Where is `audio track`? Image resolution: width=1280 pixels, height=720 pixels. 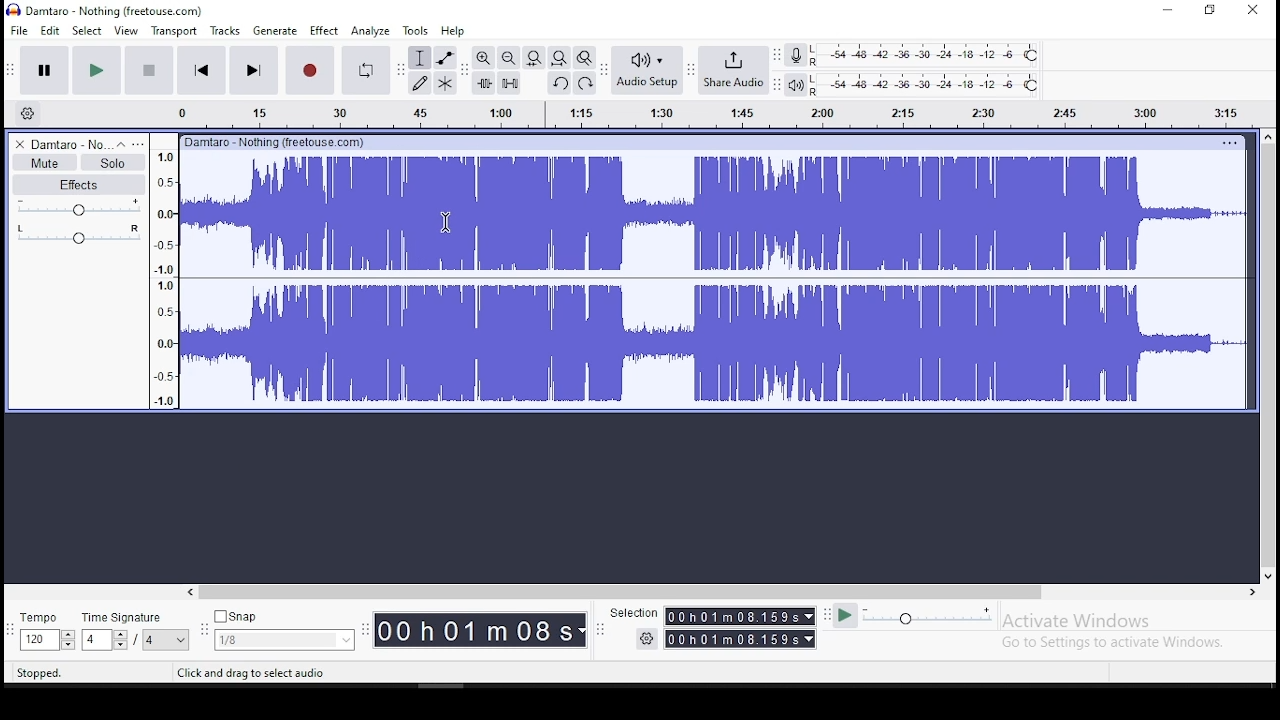
audio track is located at coordinates (713, 344).